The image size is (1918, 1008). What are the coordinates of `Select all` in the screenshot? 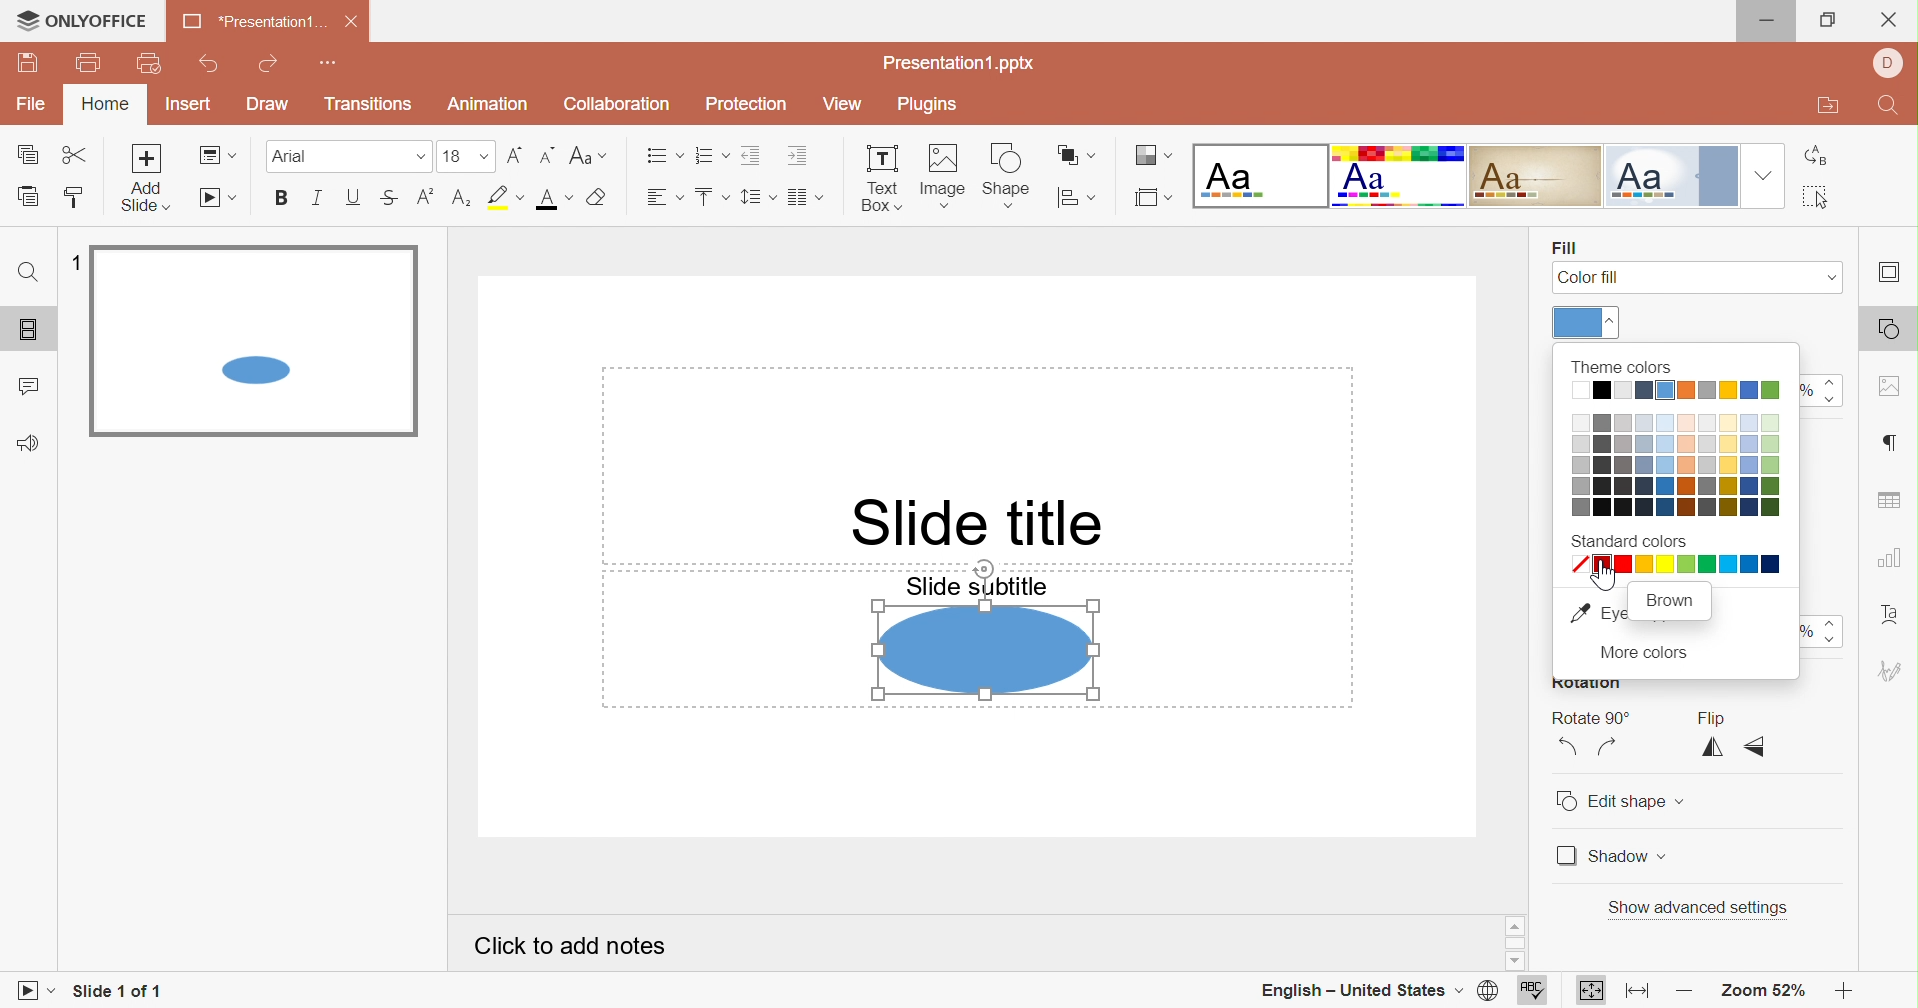 It's located at (1817, 196).